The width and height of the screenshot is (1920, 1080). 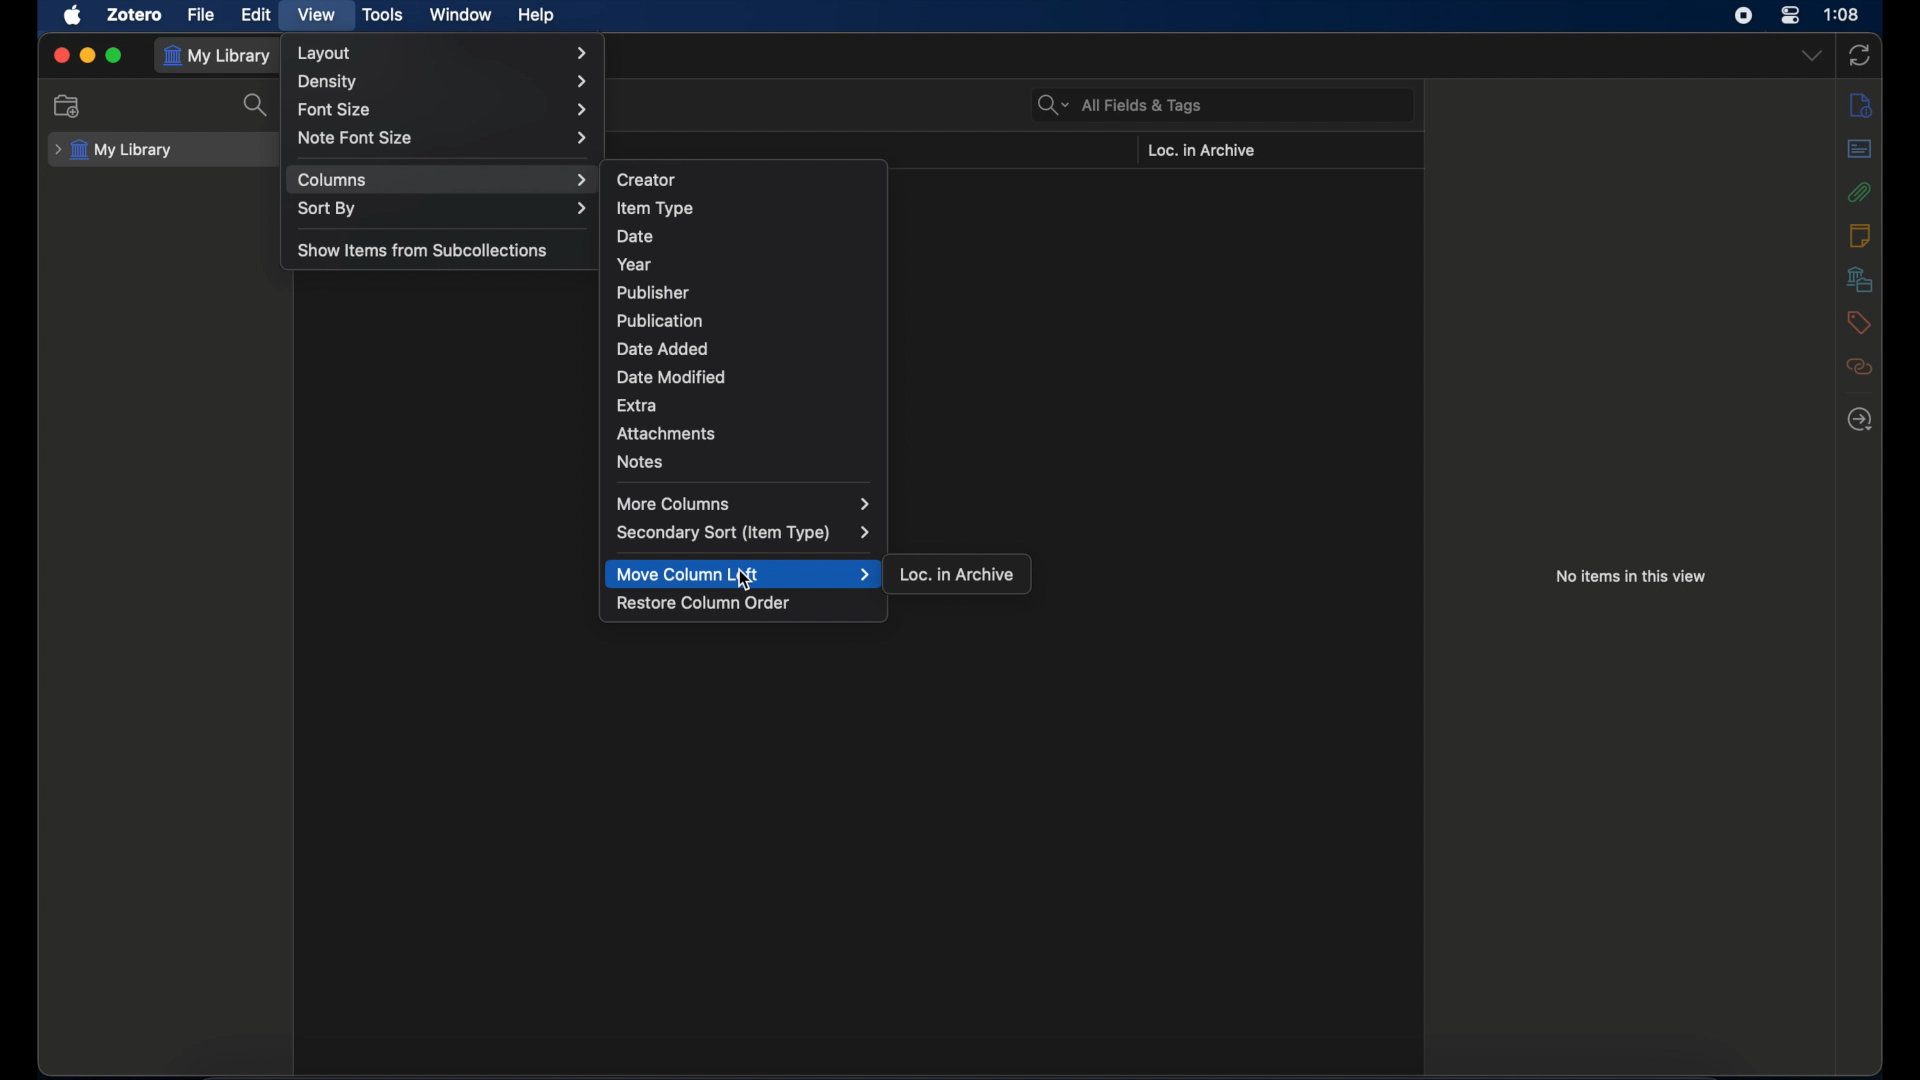 I want to click on close, so click(x=60, y=55).